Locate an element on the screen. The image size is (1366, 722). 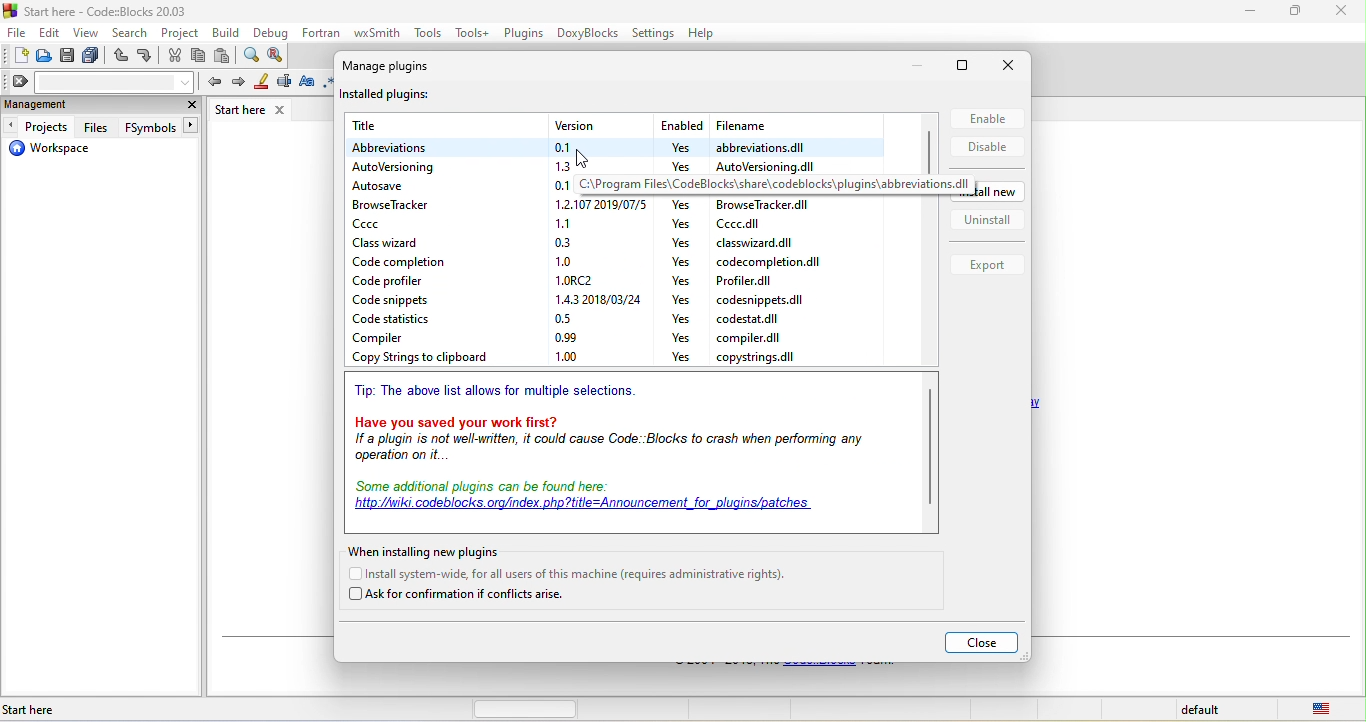
file is located at coordinates (762, 300).